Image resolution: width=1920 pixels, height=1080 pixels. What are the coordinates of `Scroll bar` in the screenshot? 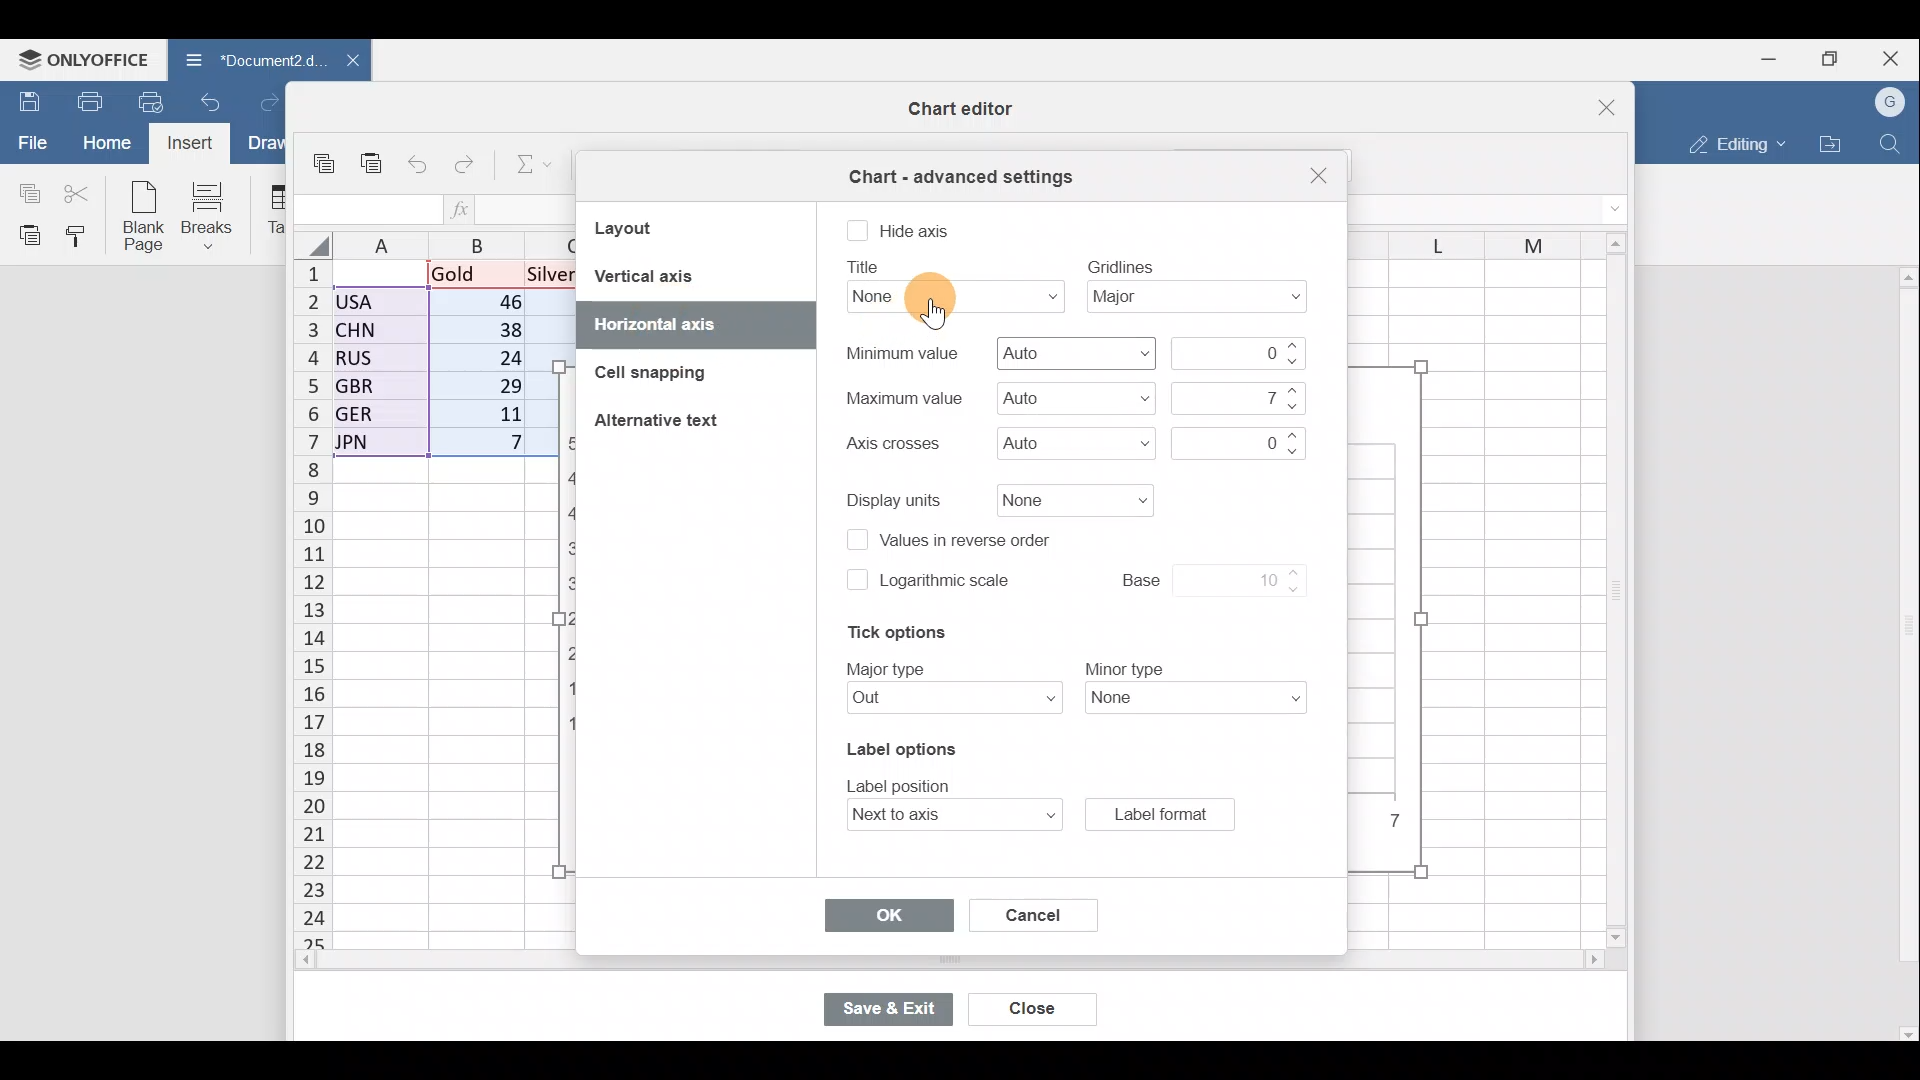 It's located at (907, 963).